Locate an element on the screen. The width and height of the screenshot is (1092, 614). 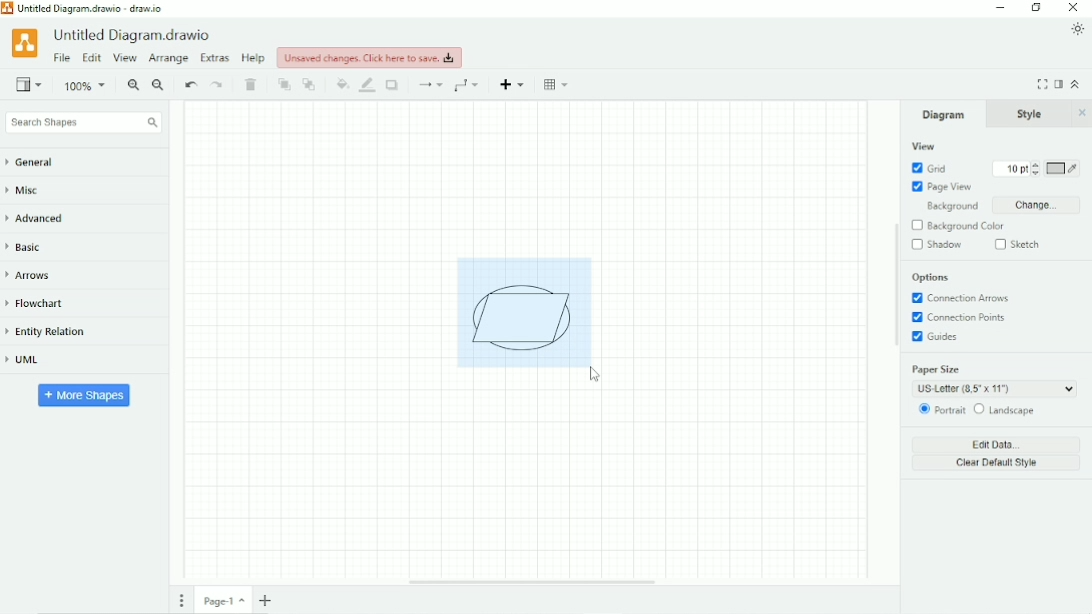
Misc is located at coordinates (29, 192).